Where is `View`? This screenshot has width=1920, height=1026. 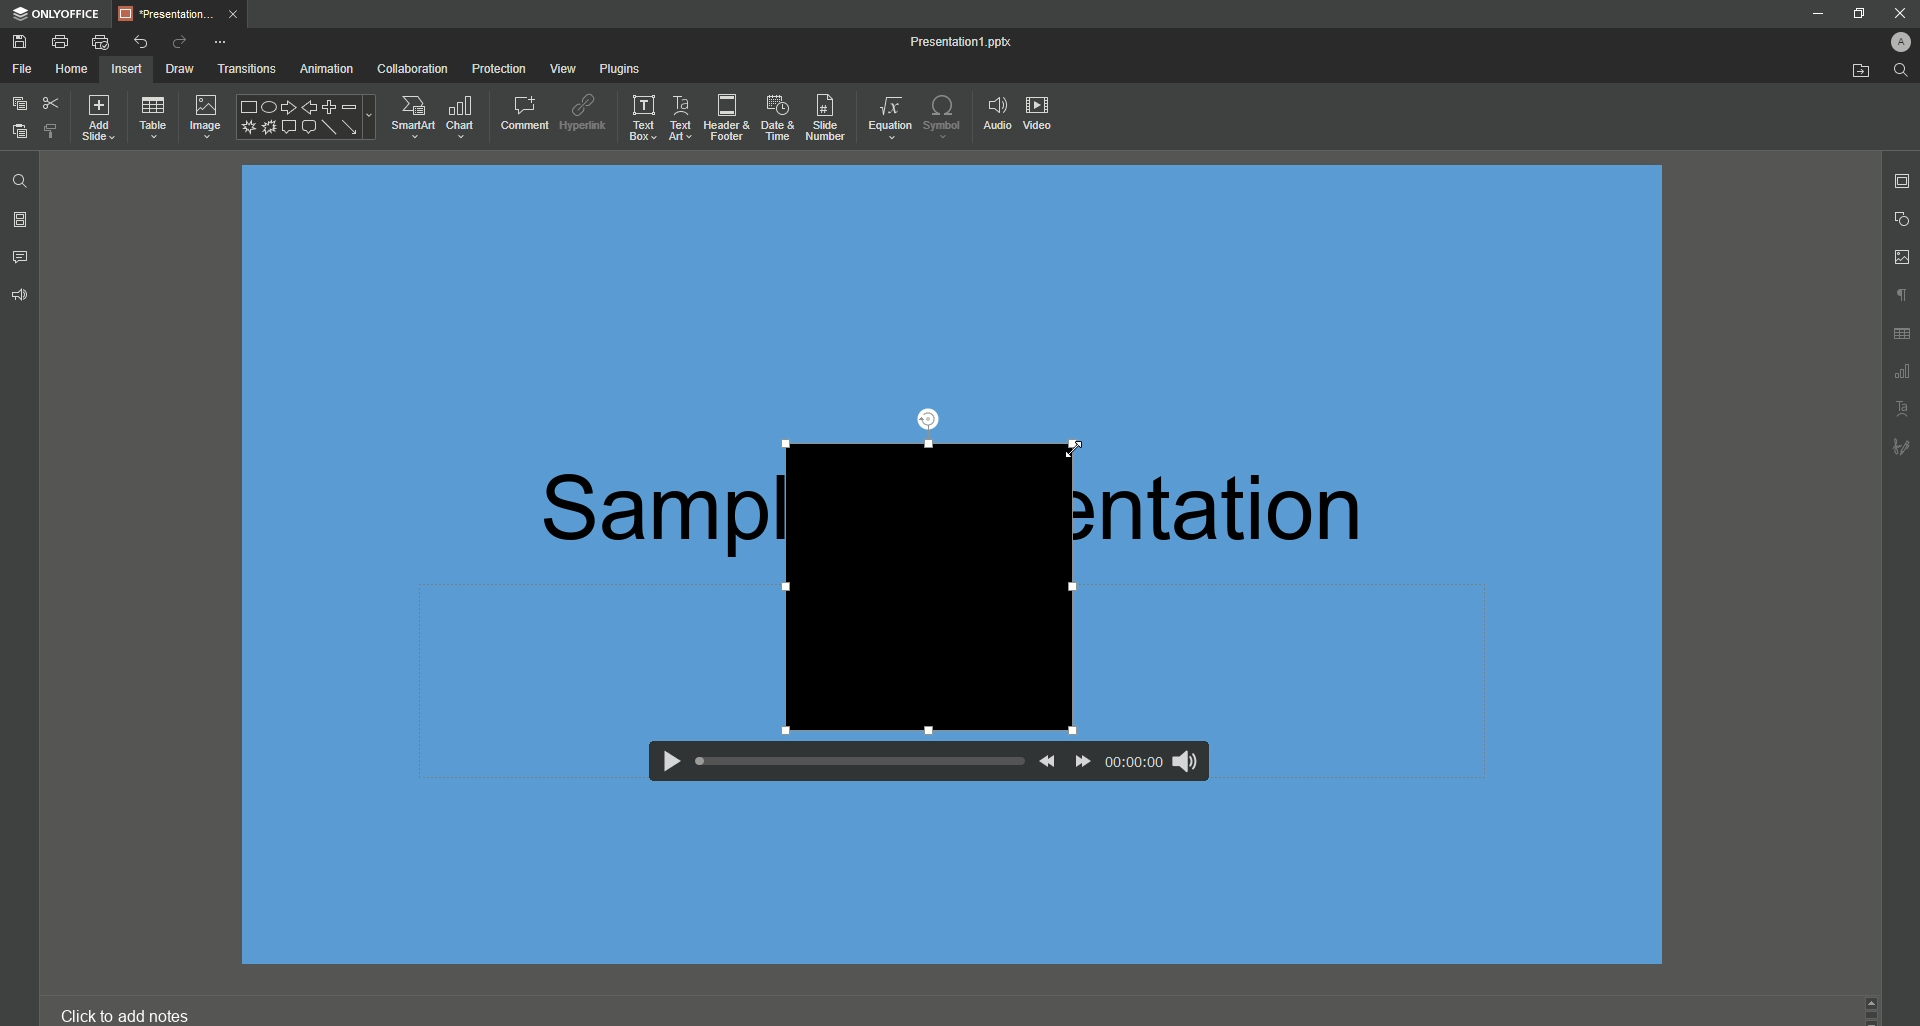 View is located at coordinates (564, 68).